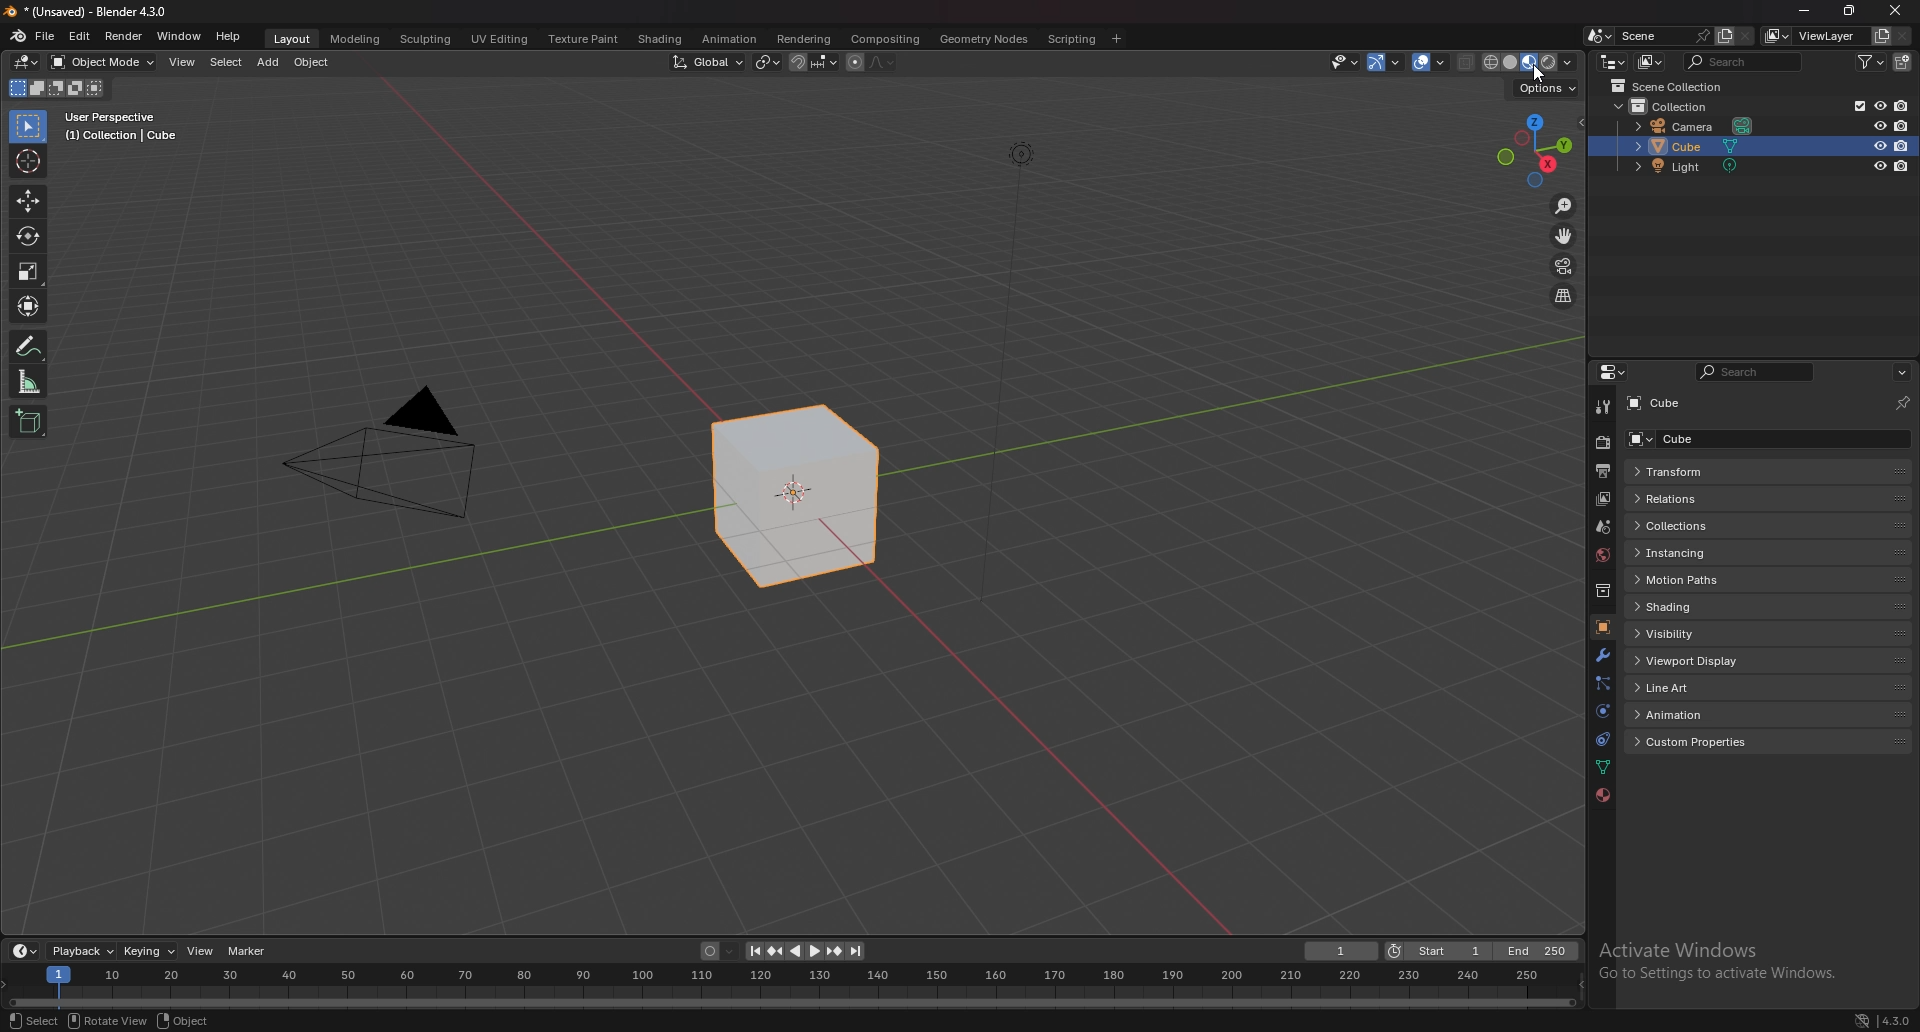  I want to click on custom properties, so click(1710, 742).